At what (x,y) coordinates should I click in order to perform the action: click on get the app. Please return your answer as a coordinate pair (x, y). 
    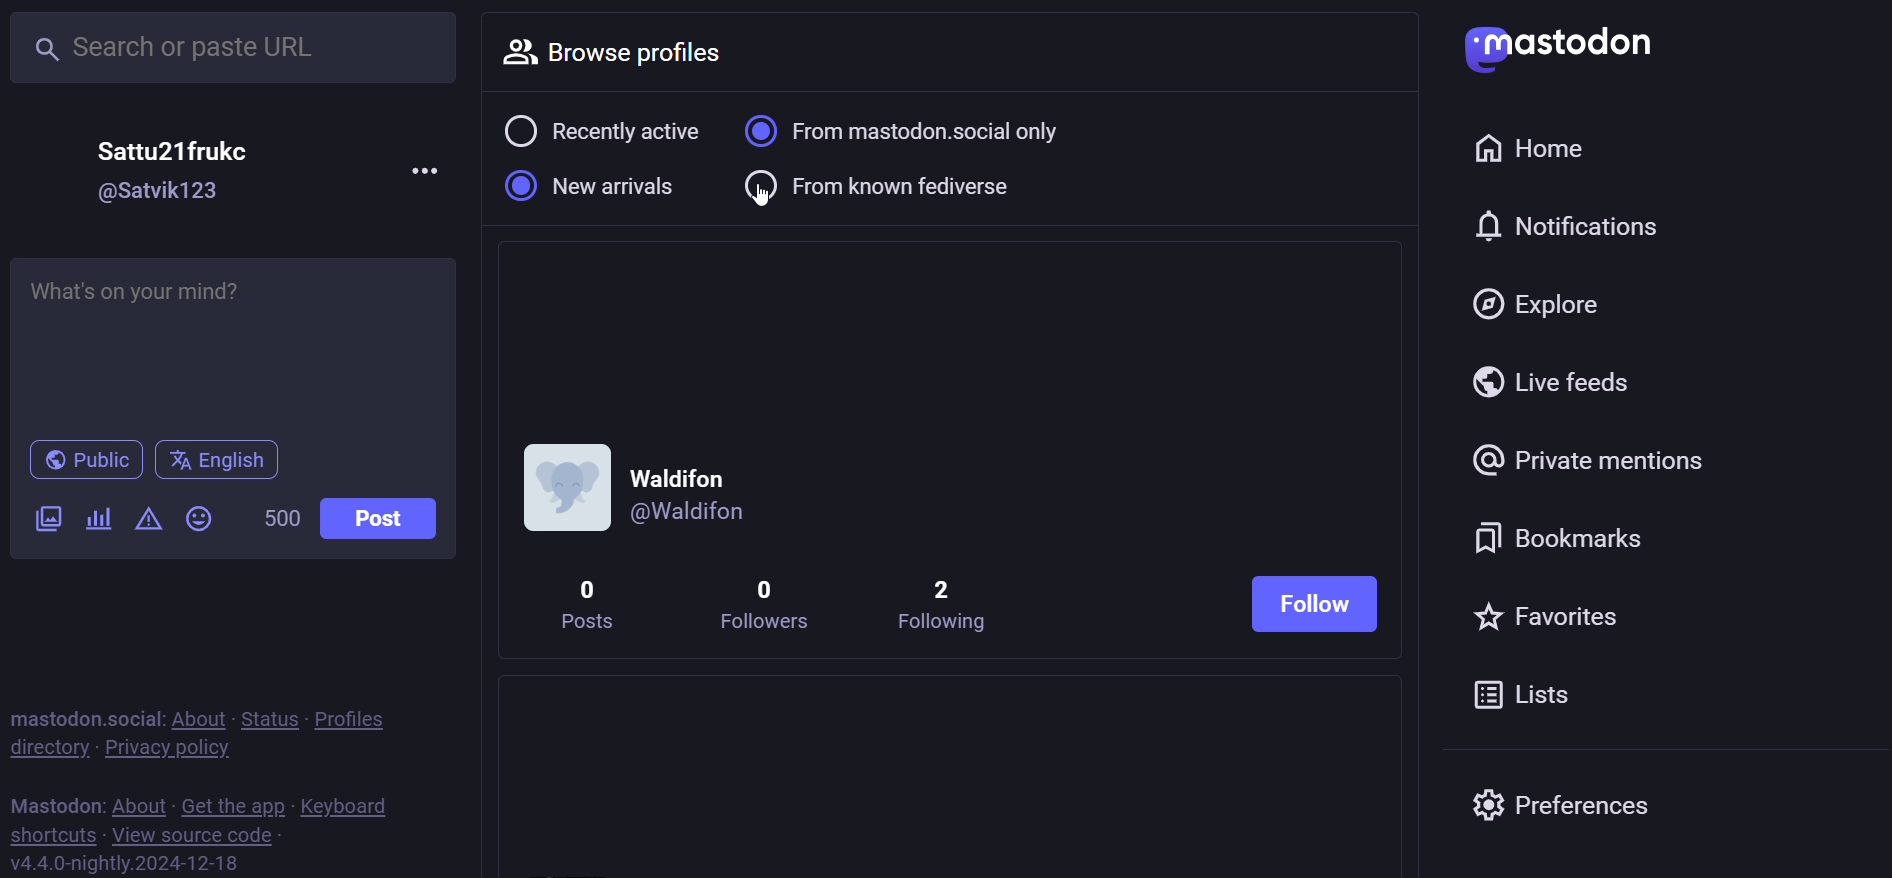
    Looking at the image, I should click on (233, 805).